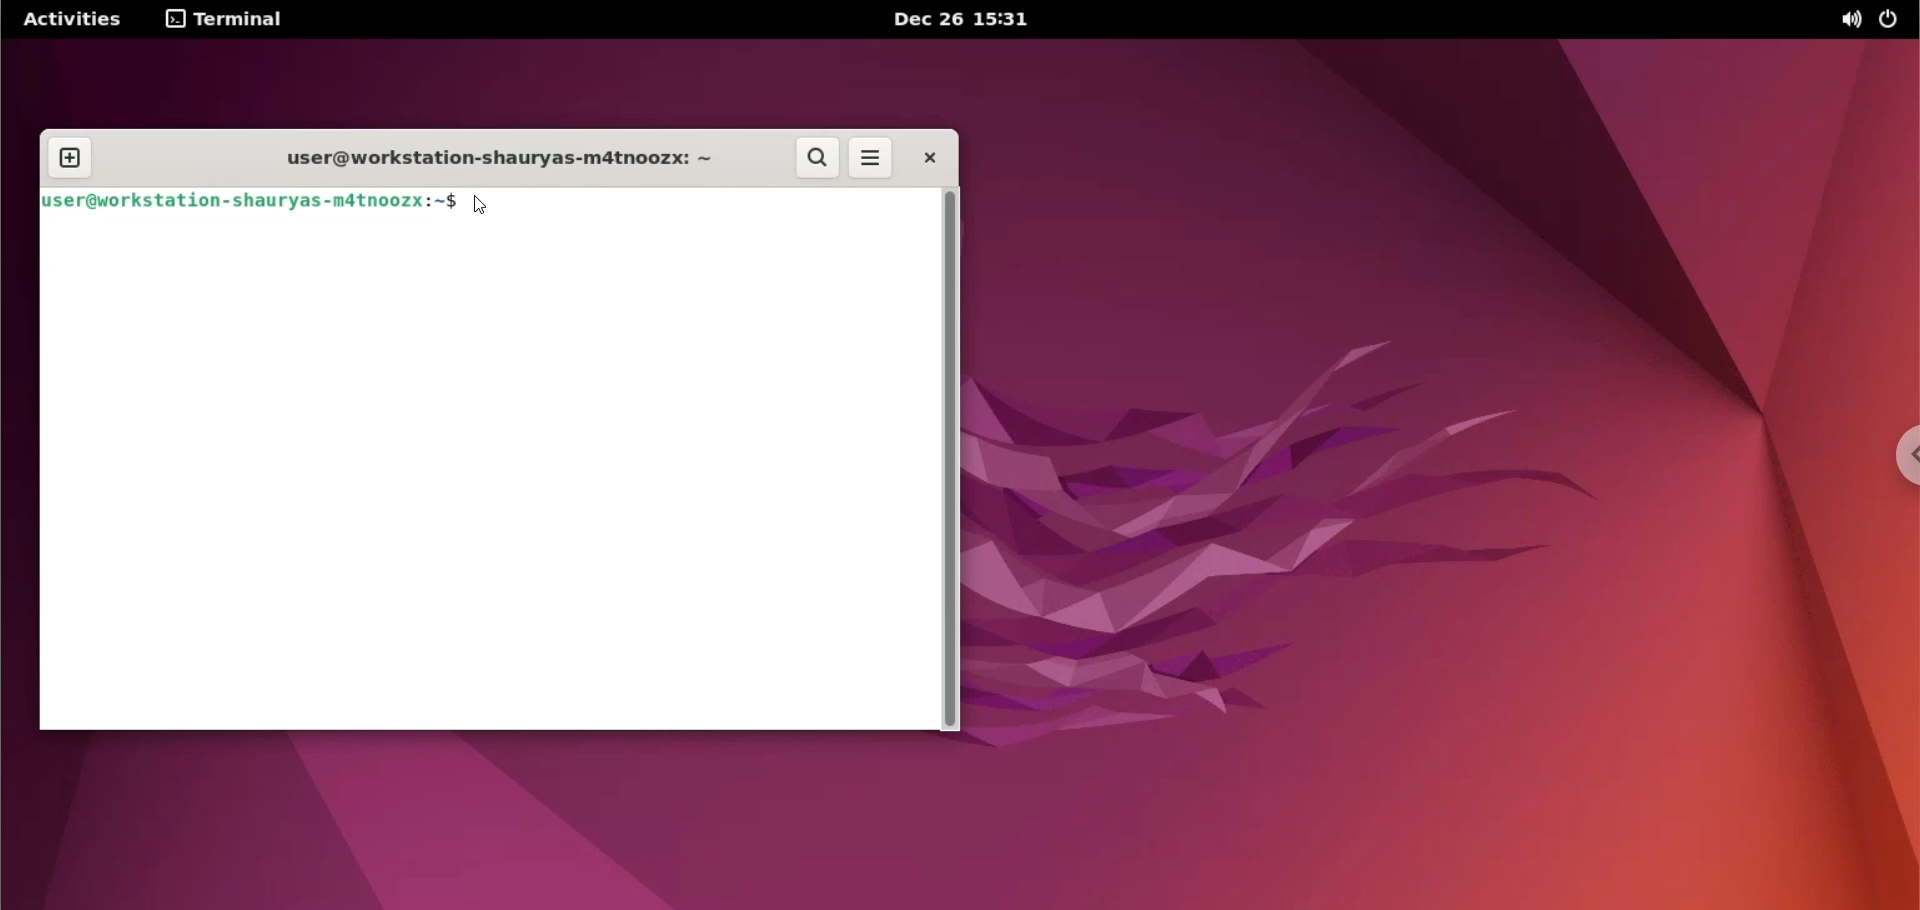  What do you see at coordinates (75, 18) in the screenshot?
I see `Activities` at bounding box center [75, 18].